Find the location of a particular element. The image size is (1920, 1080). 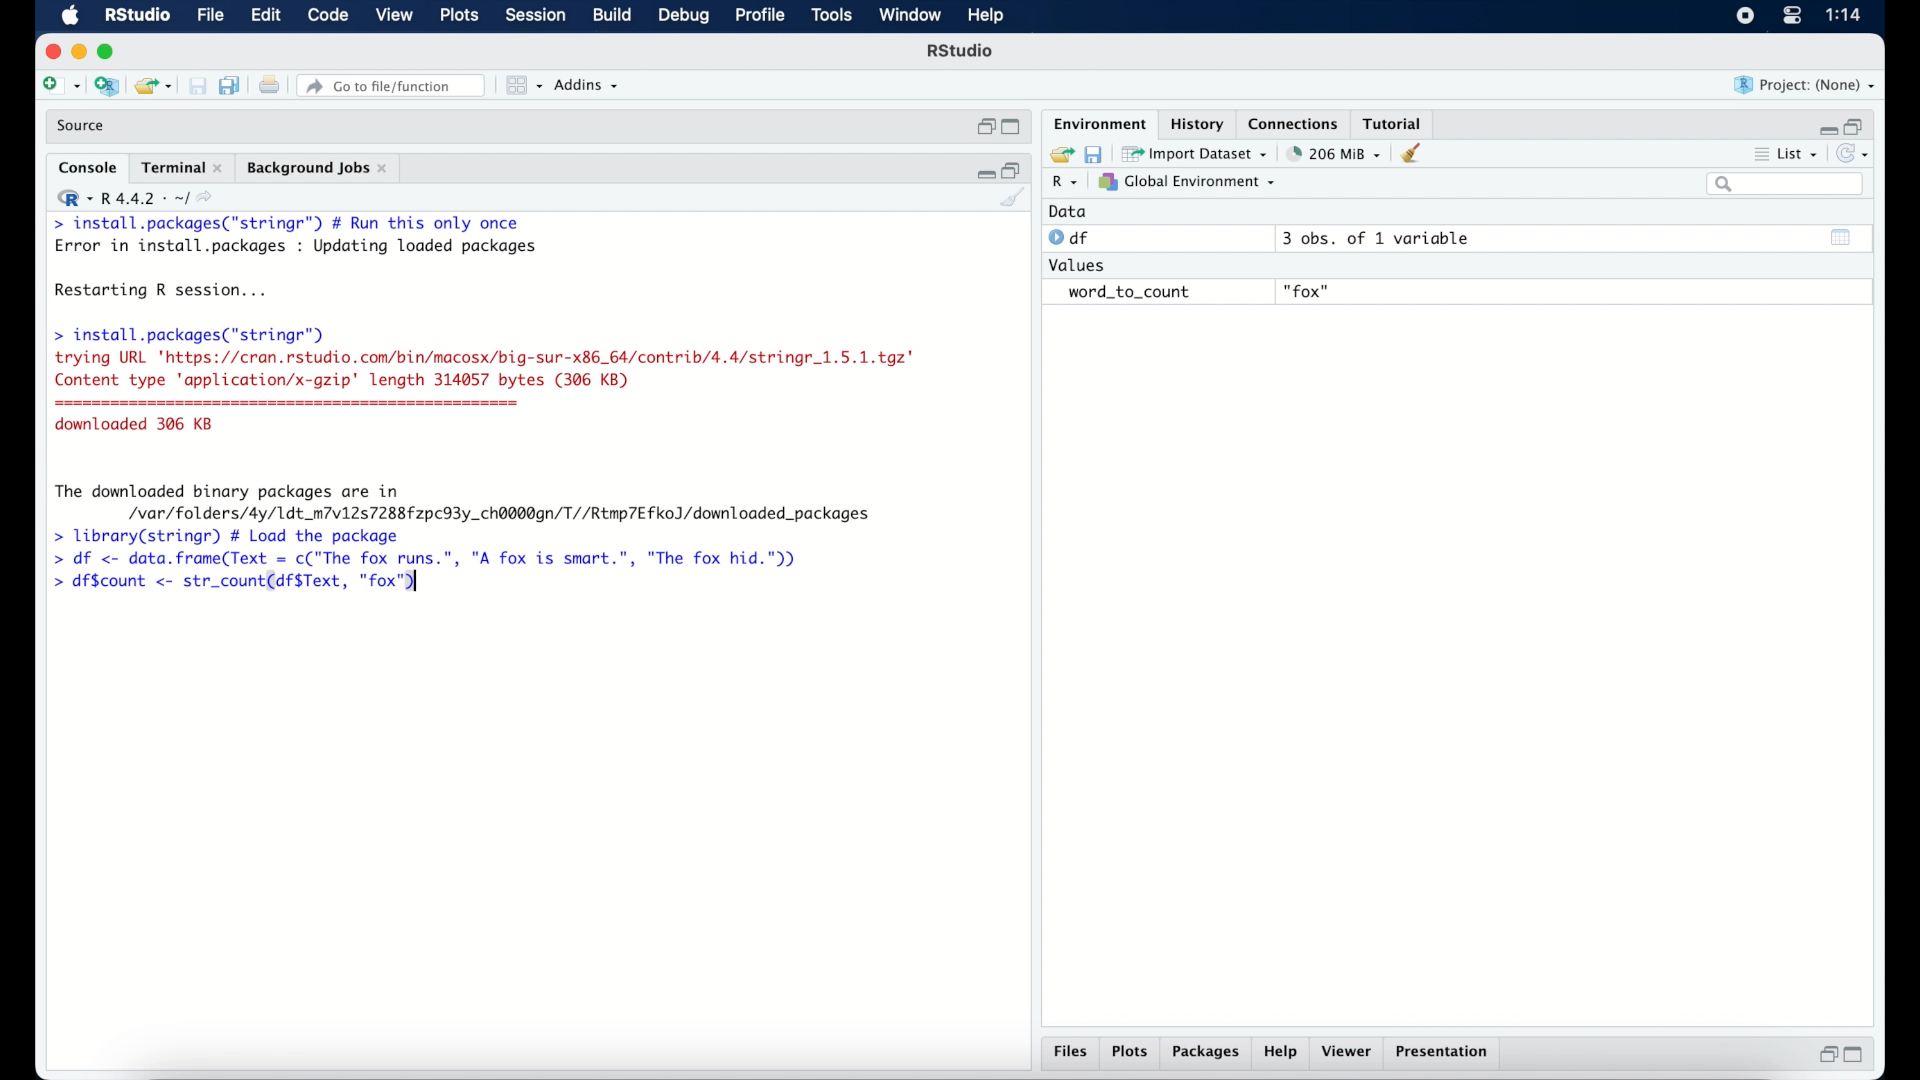

R is located at coordinates (1066, 183).